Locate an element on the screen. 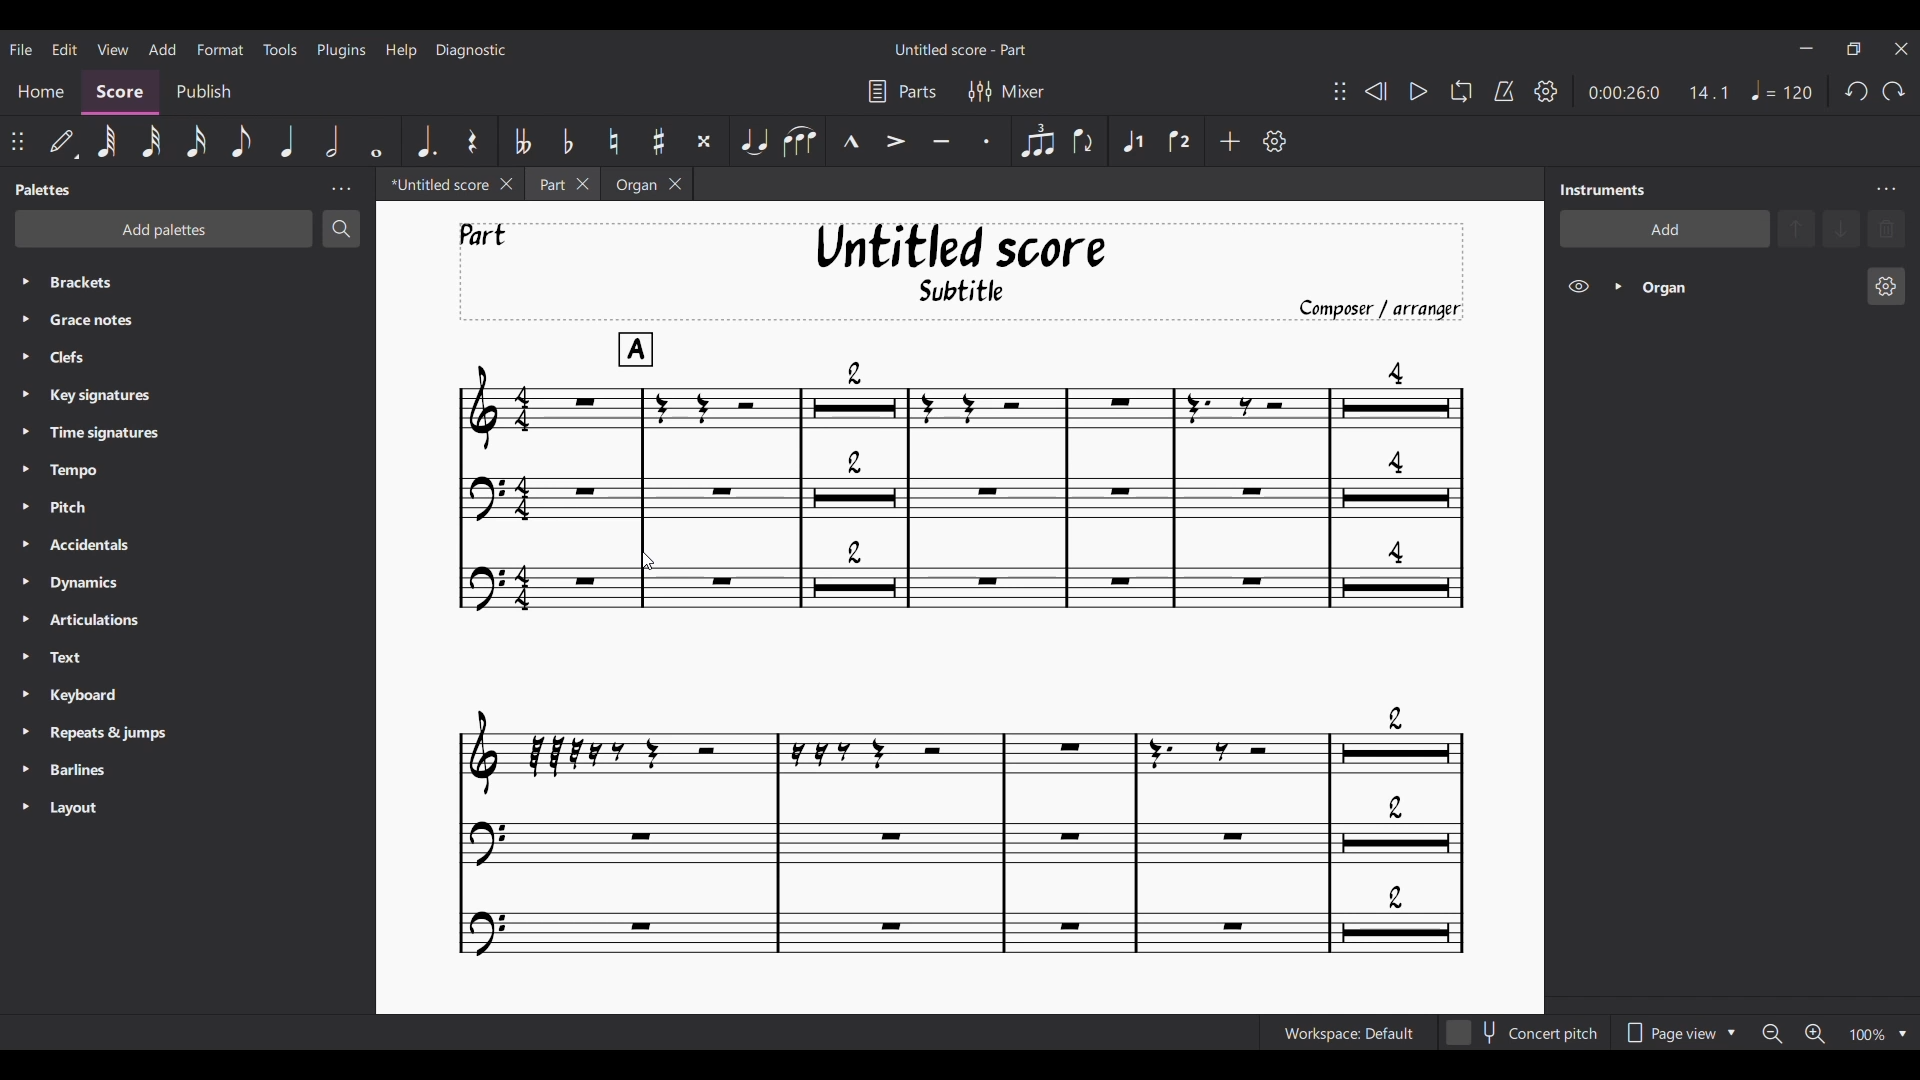 This screenshot has width=1920, height=1080. Move selection down is located at coordinates (1841, 229).